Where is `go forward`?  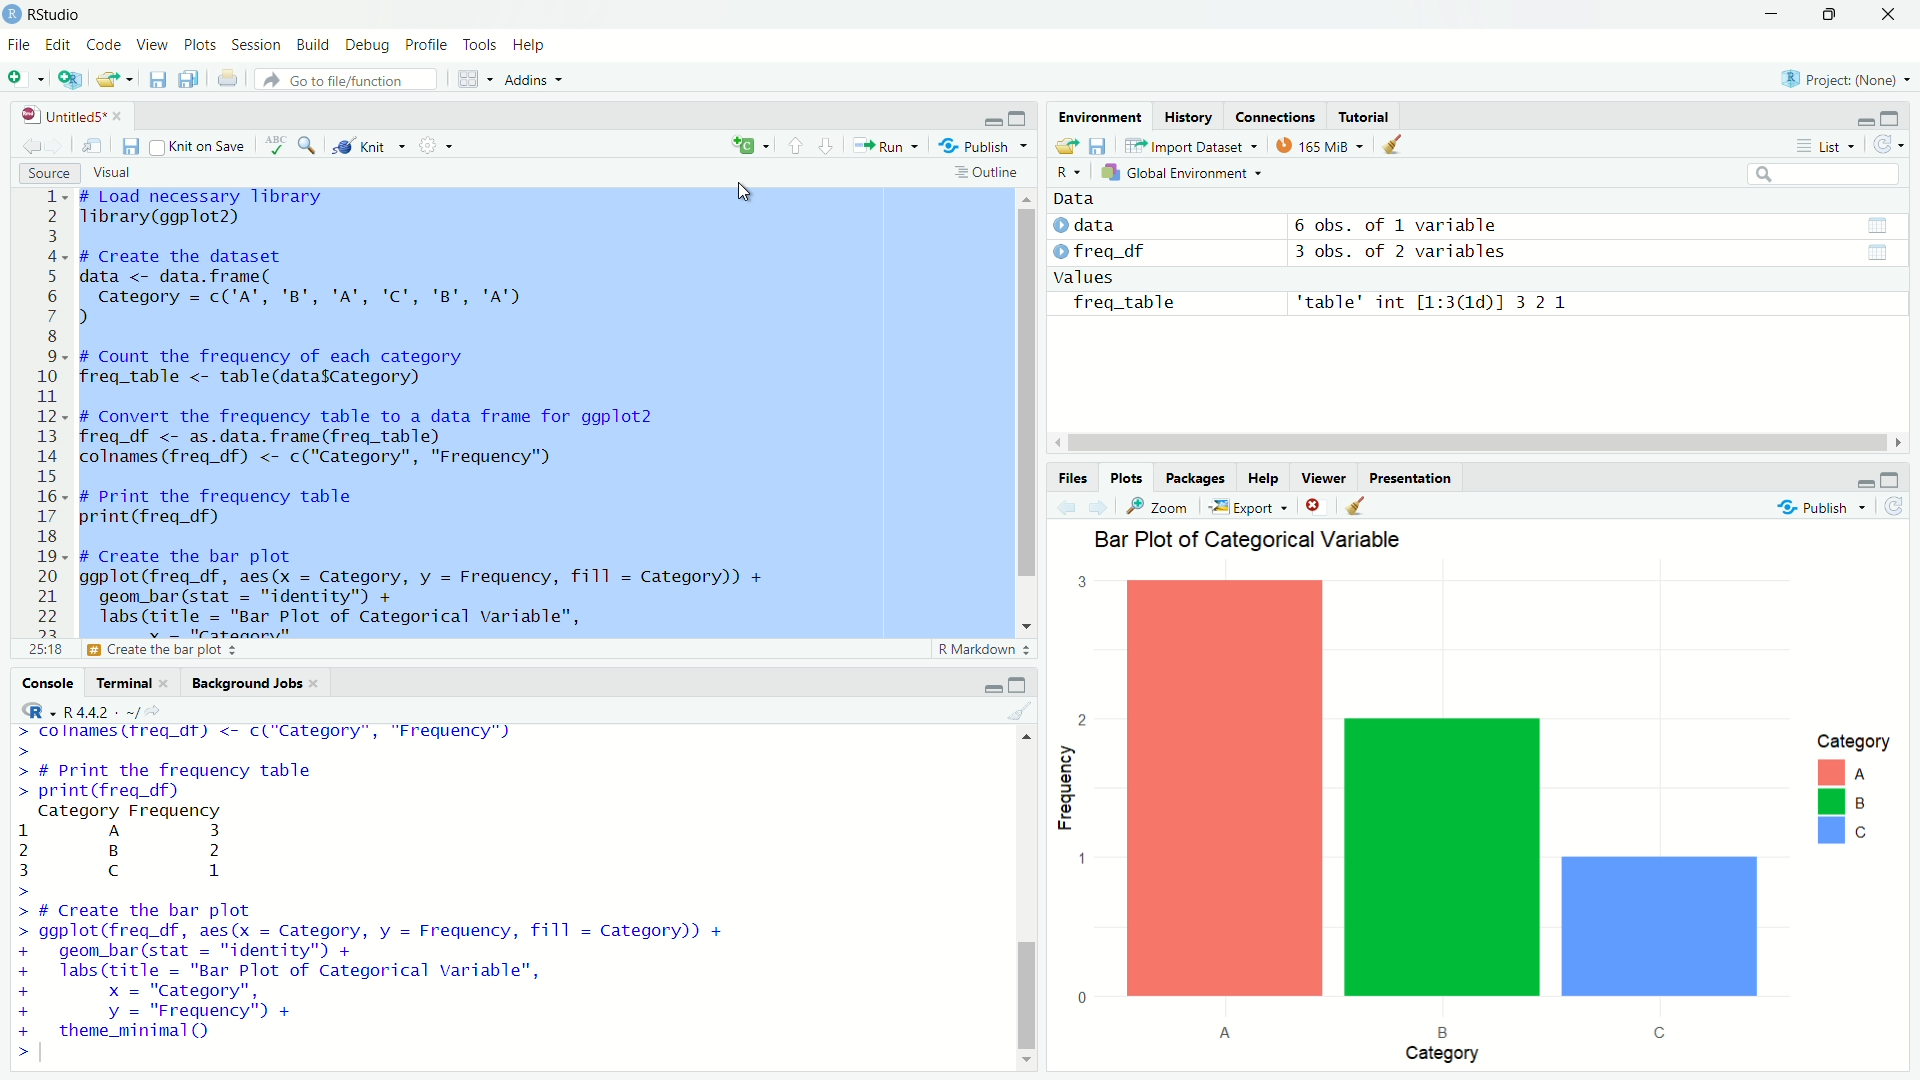
go forward is located at coordinates (58, 147).